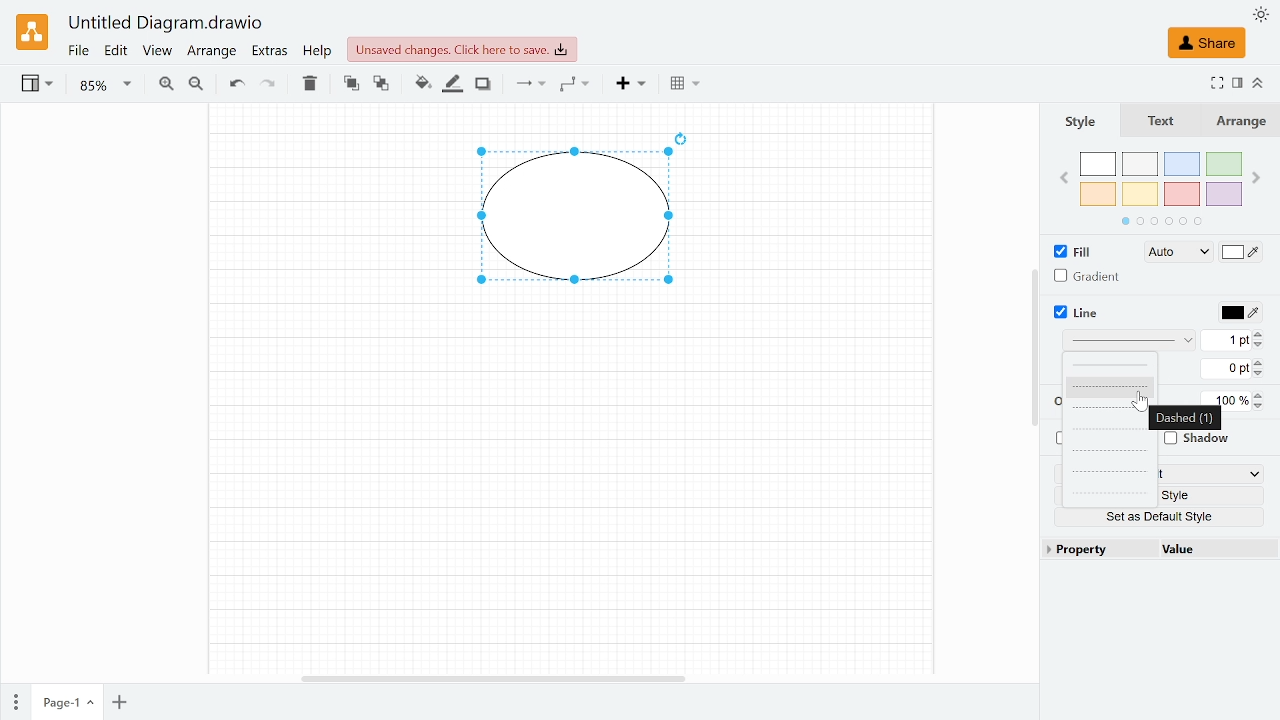  I want to click on Help, so click(318, 52).